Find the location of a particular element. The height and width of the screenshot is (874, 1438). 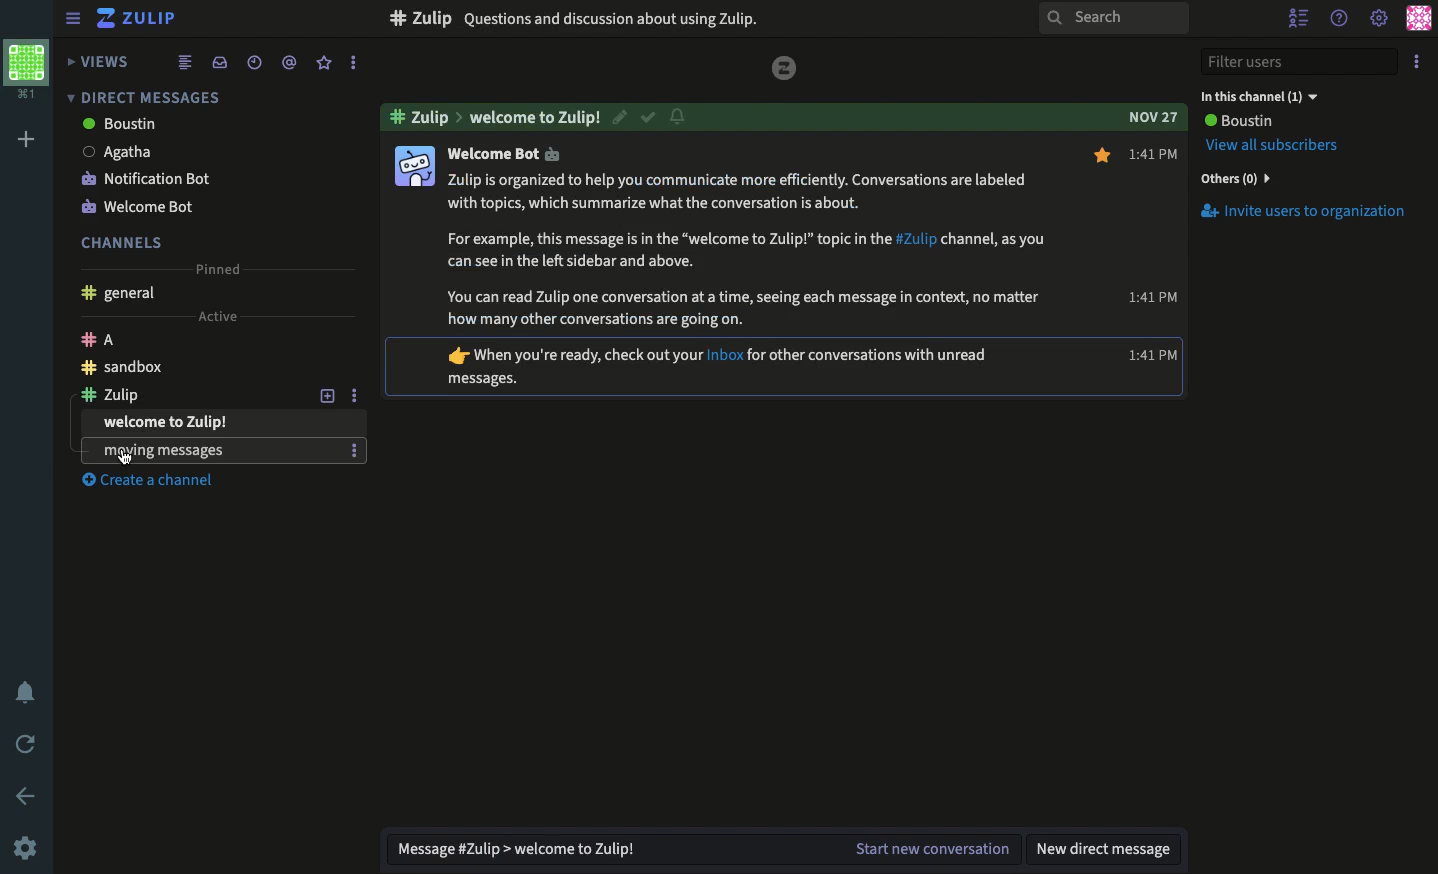

boustin is located at coordinates (187, 125).